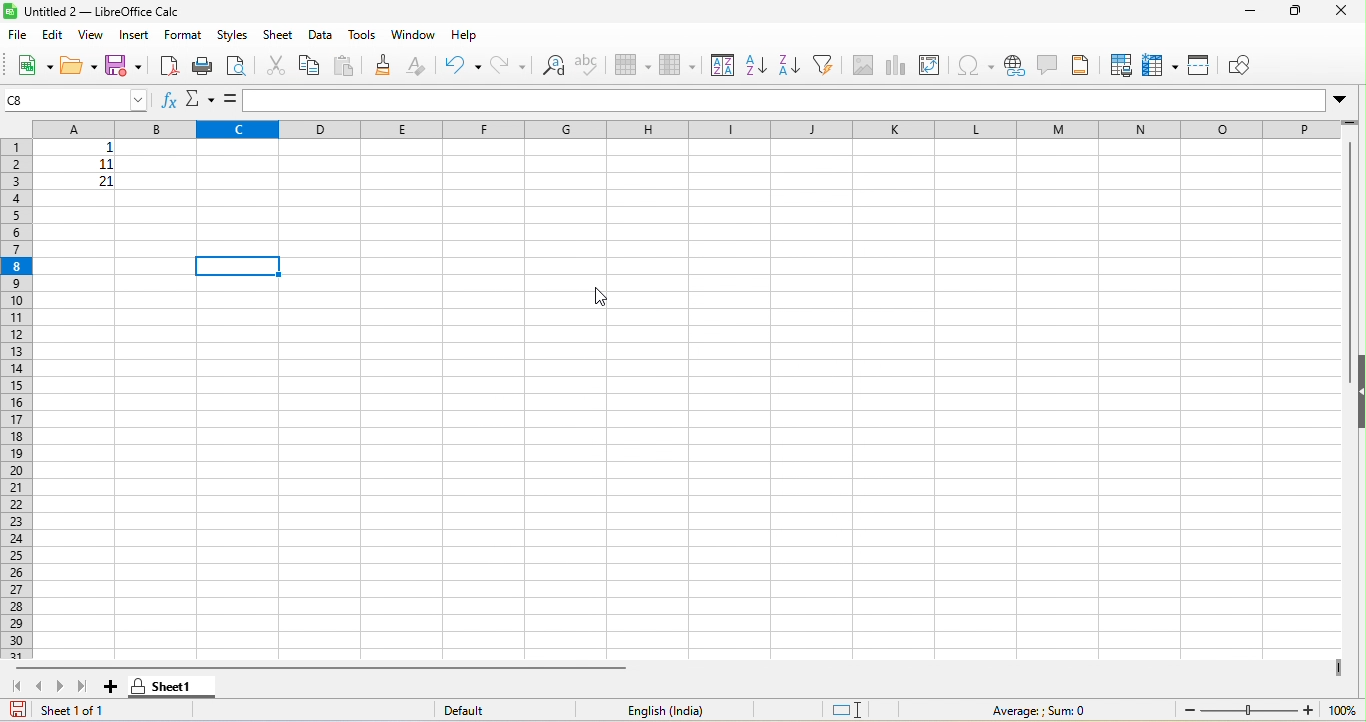 This screenshot has height=722, width=1366. I want to click on drag to view more rows, so click(1351, 125).